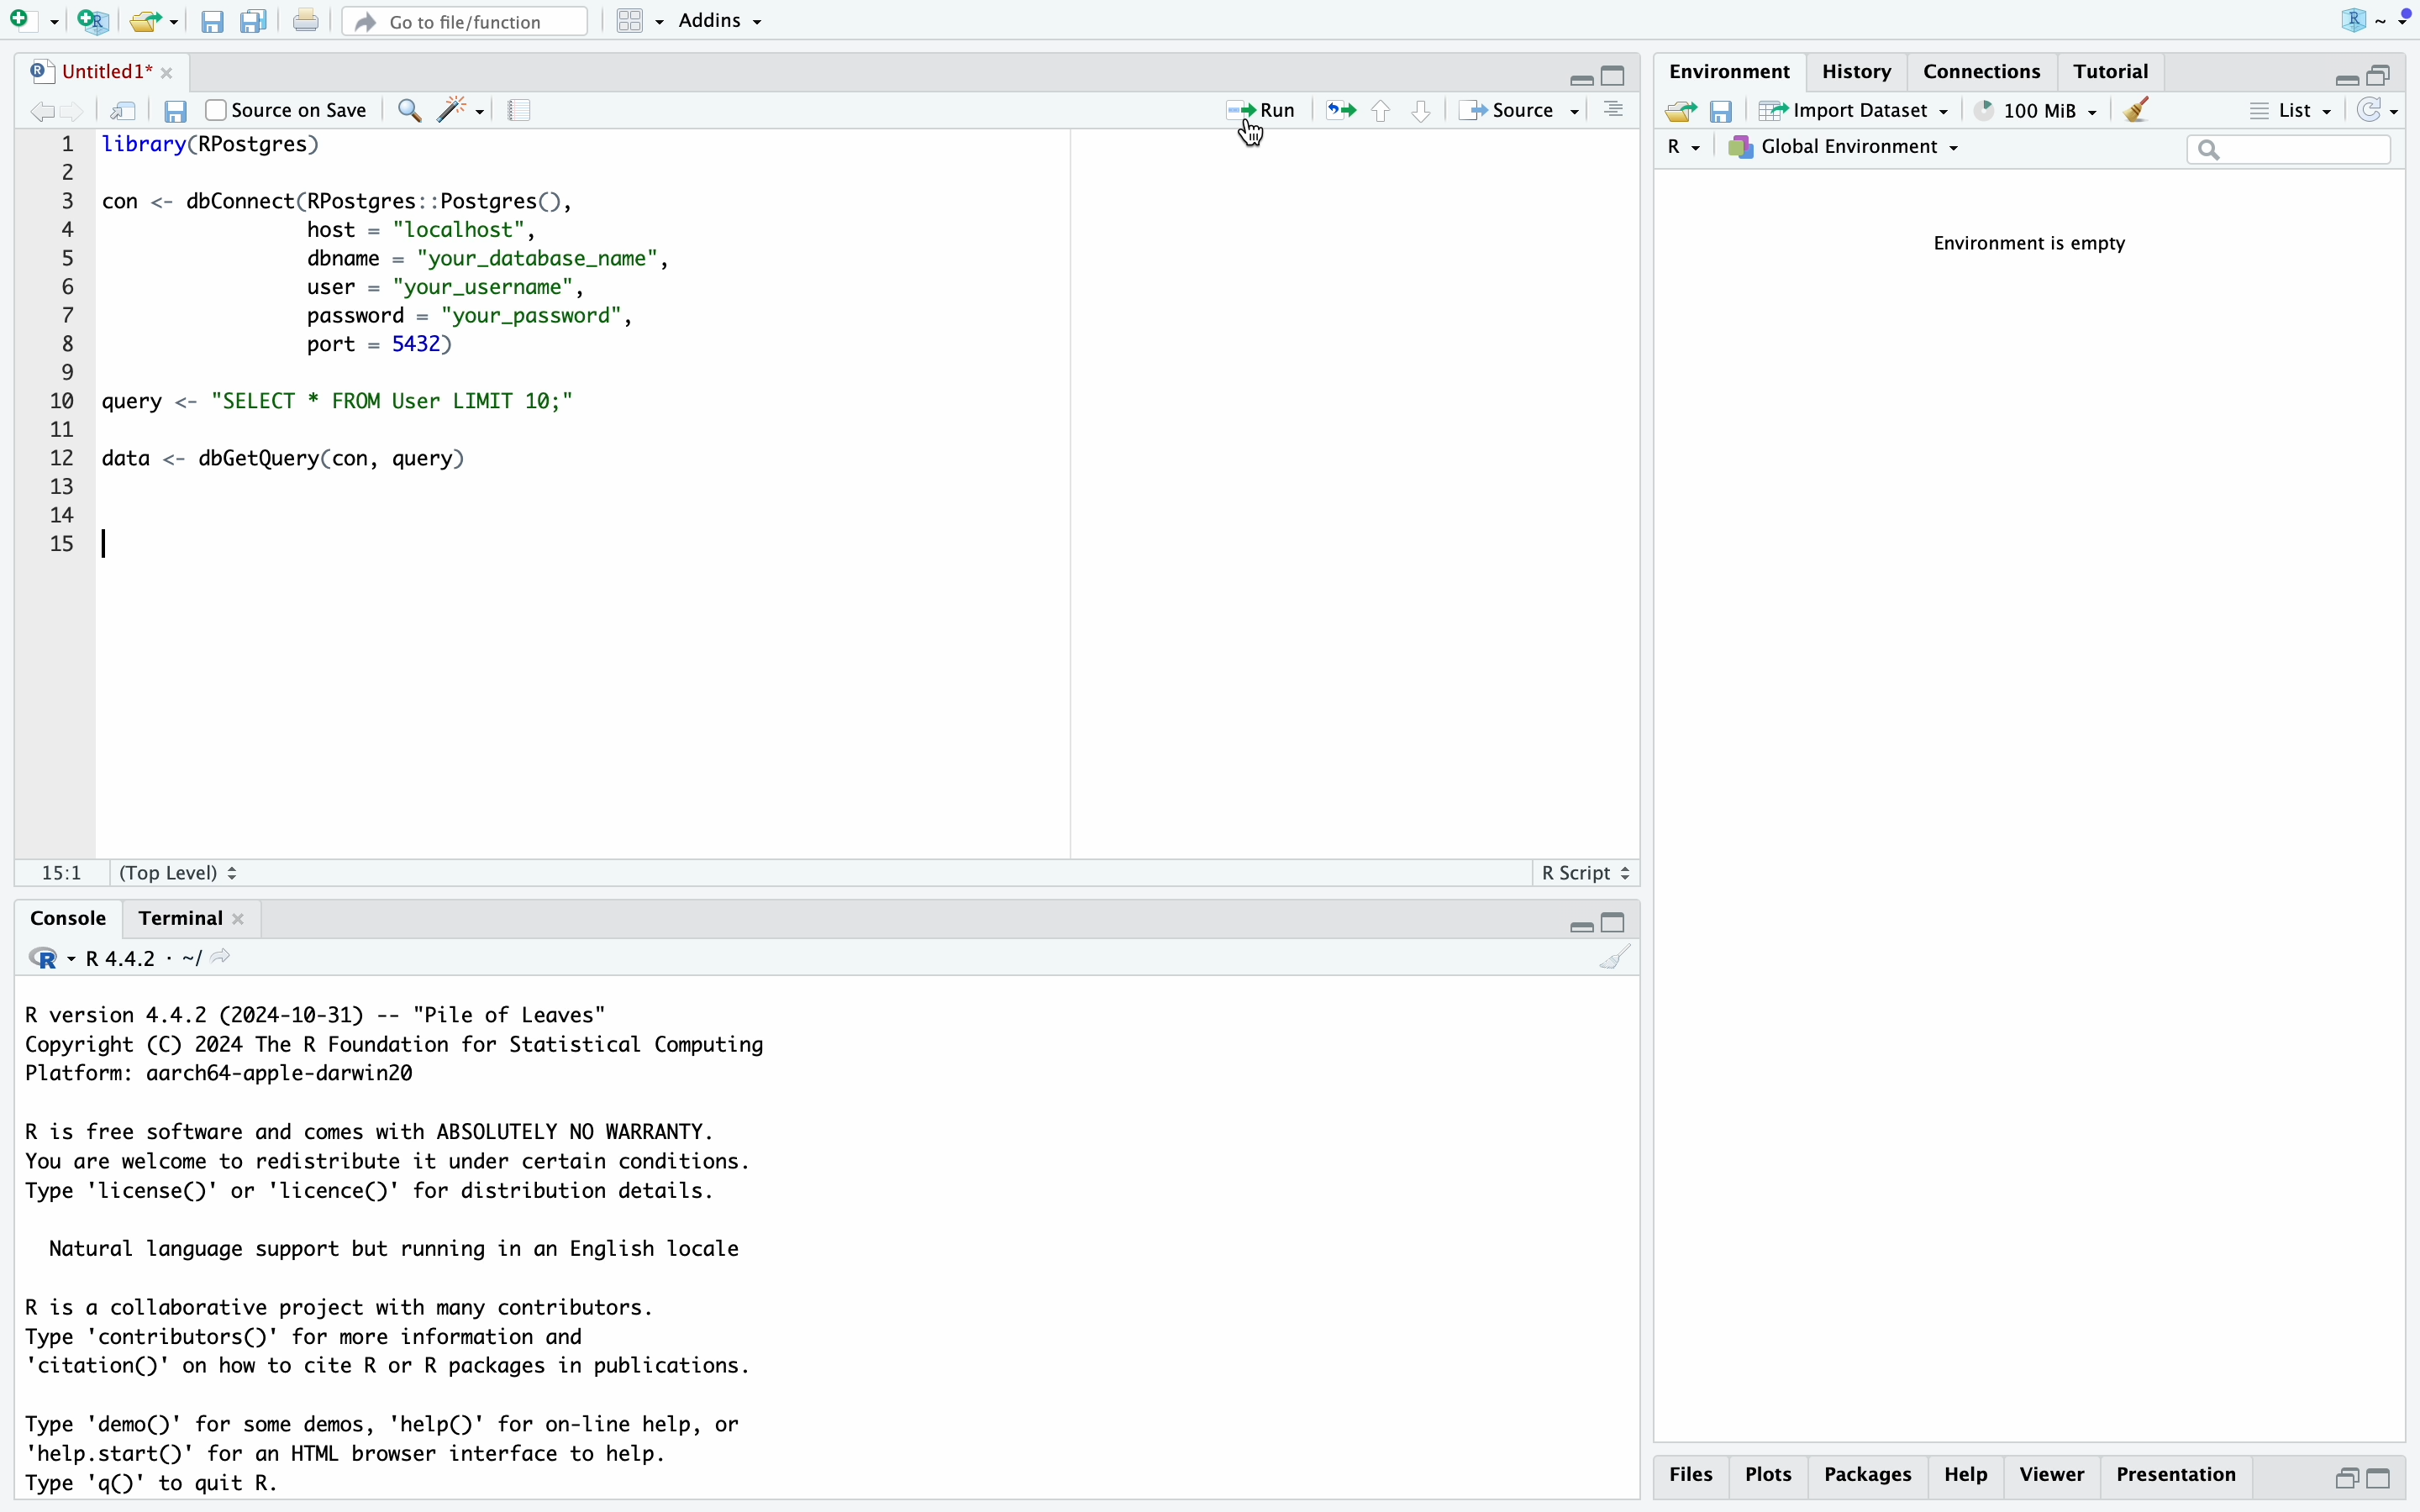 This screenshot has width=2420, height=1512. Describe the element at coordinates (1729, 113) in the screenshot. I see `save workspace as` at that location.